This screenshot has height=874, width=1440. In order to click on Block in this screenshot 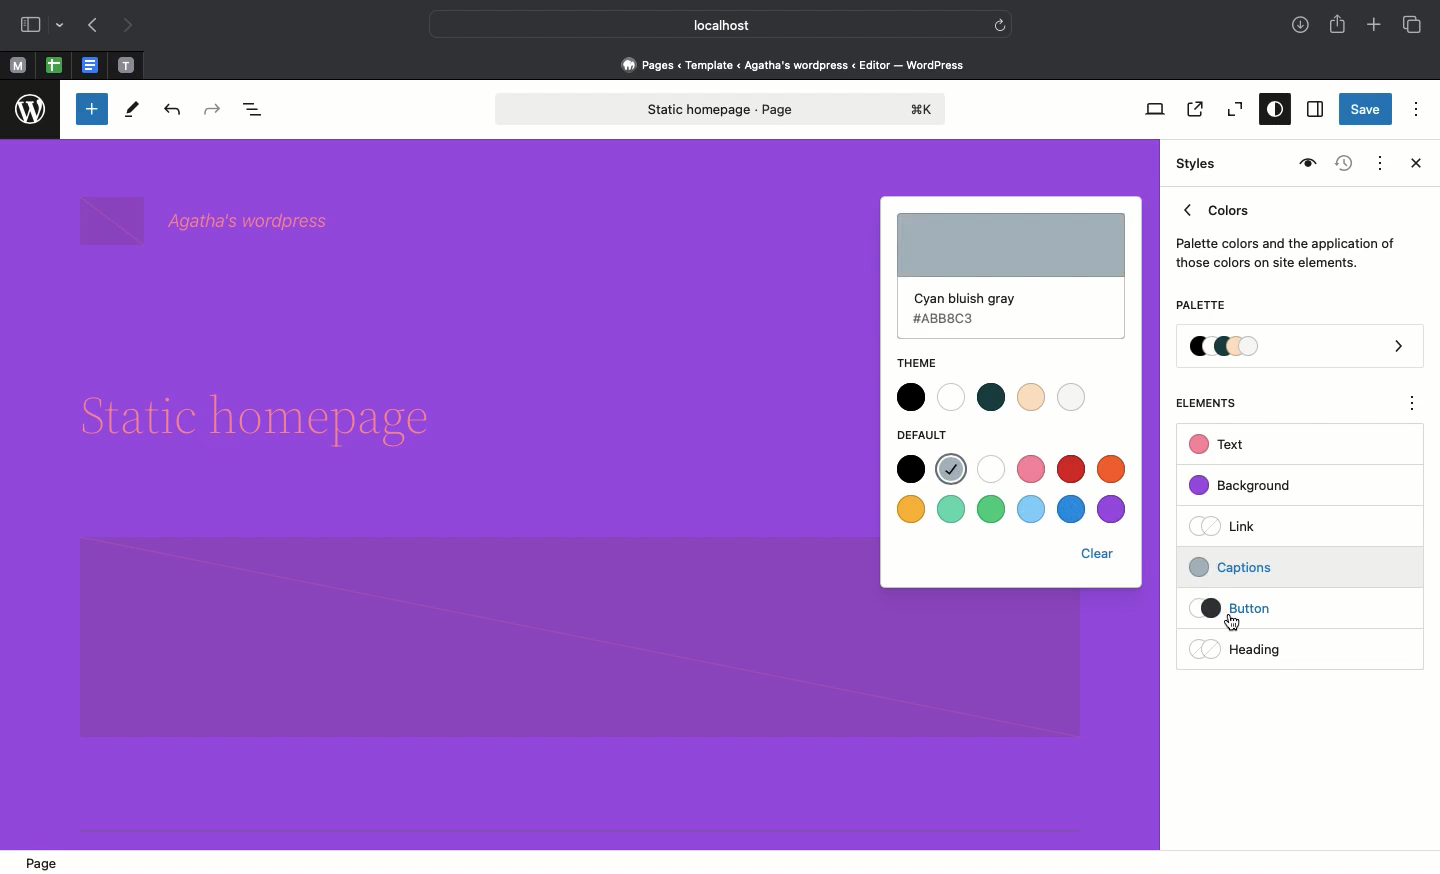, I will do `click(474, 639)`.